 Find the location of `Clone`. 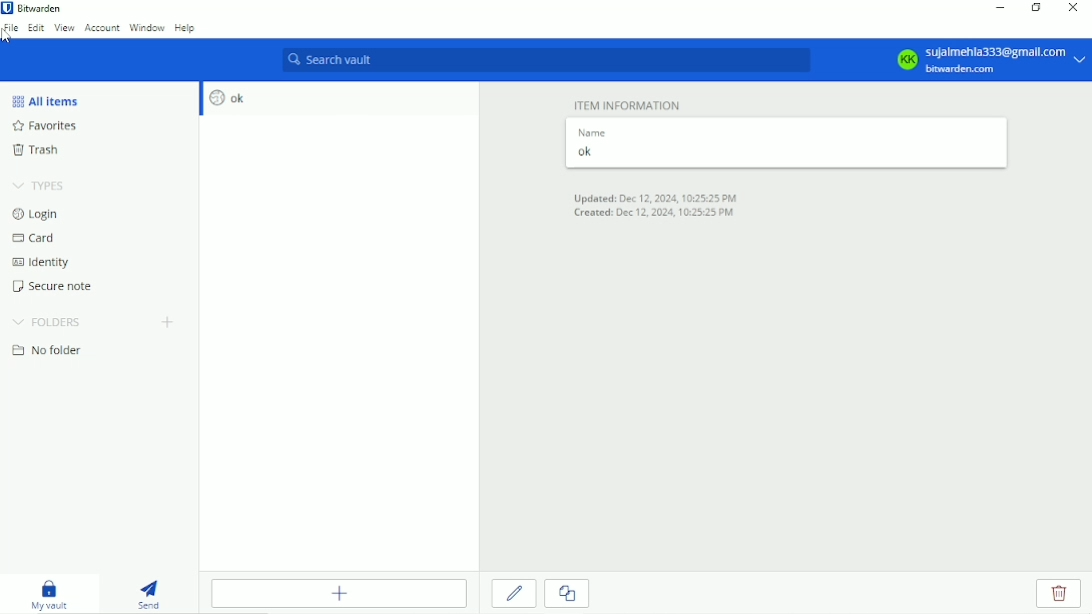

Clone is located at coordinates (566, 594).